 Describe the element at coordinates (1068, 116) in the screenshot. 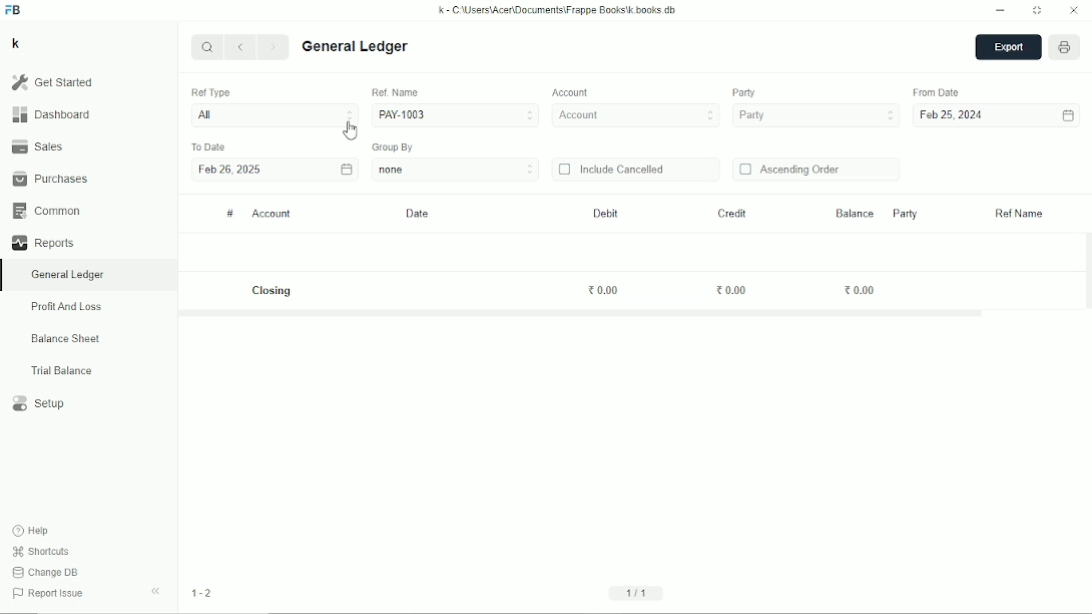

I see `Calendar` at that location.